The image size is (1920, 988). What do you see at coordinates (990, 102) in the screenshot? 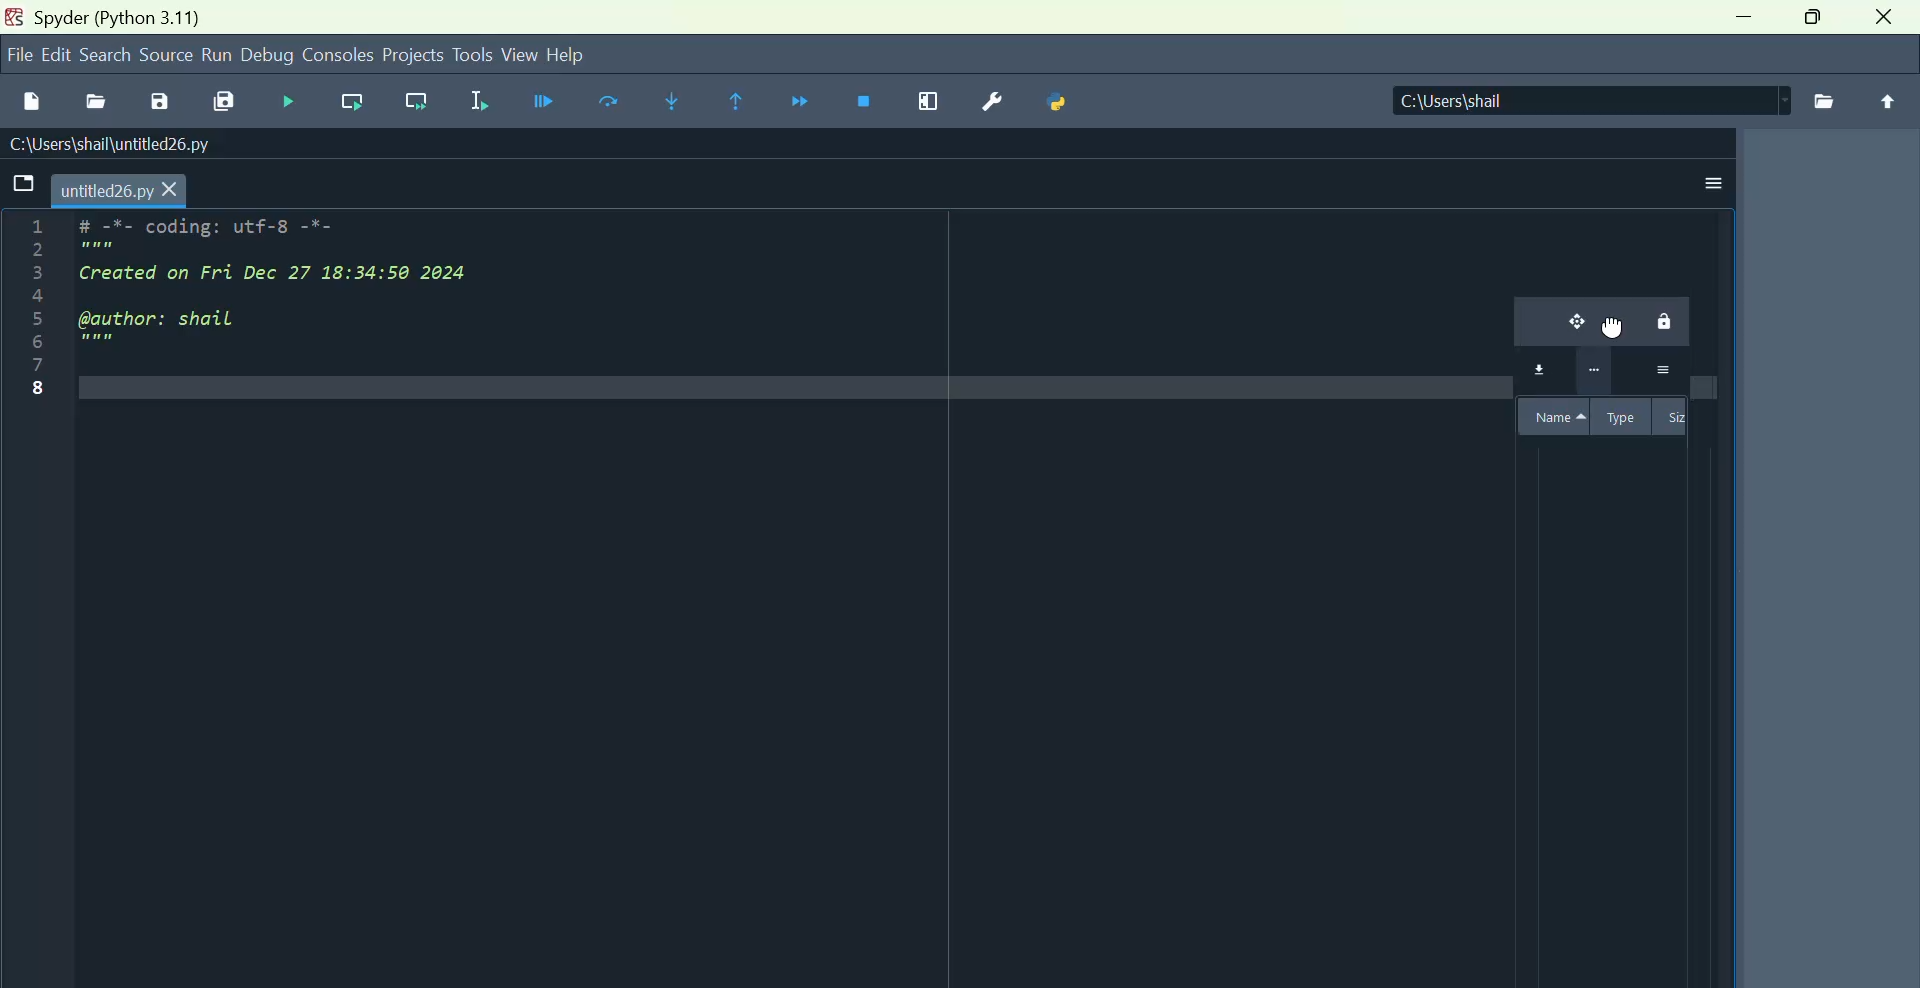
I see `Preferences` at bounding box center [990, 102].